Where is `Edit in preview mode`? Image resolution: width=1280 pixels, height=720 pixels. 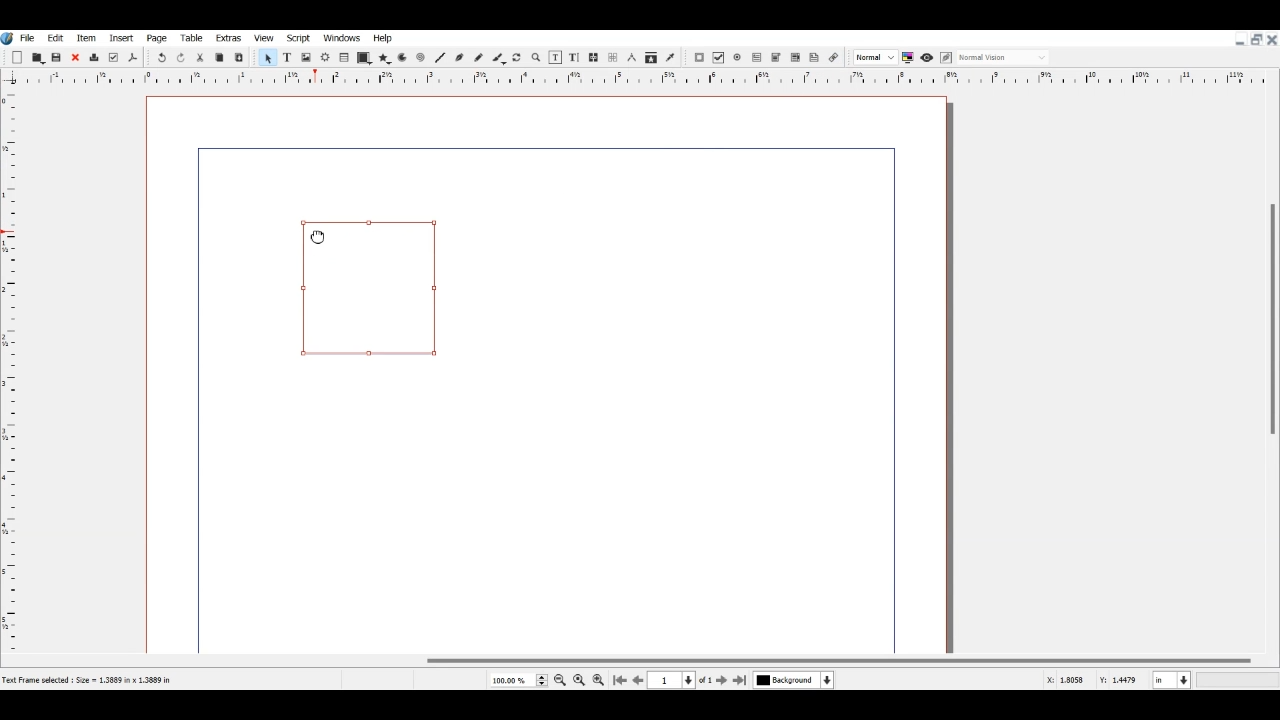
Edit in preview mode is located at coordinates (946, 58).